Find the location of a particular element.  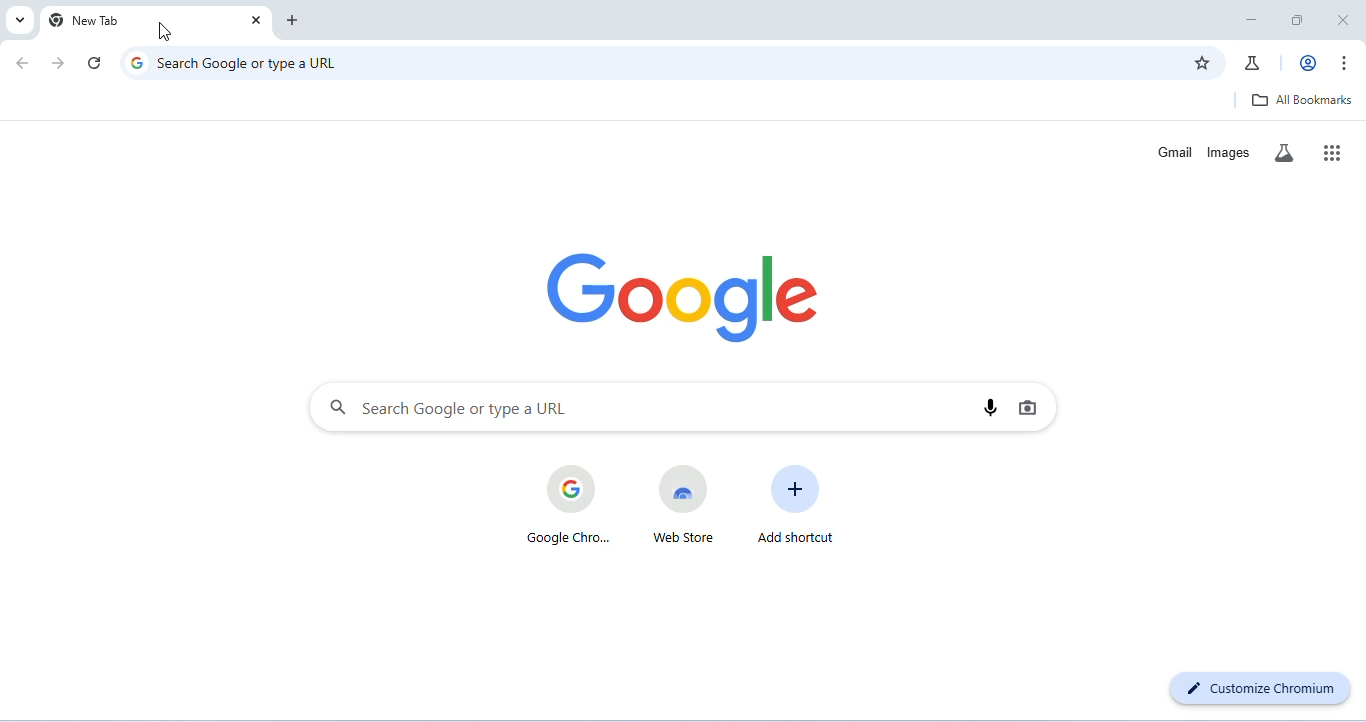

search labs is located at coordinates (1286, 152).